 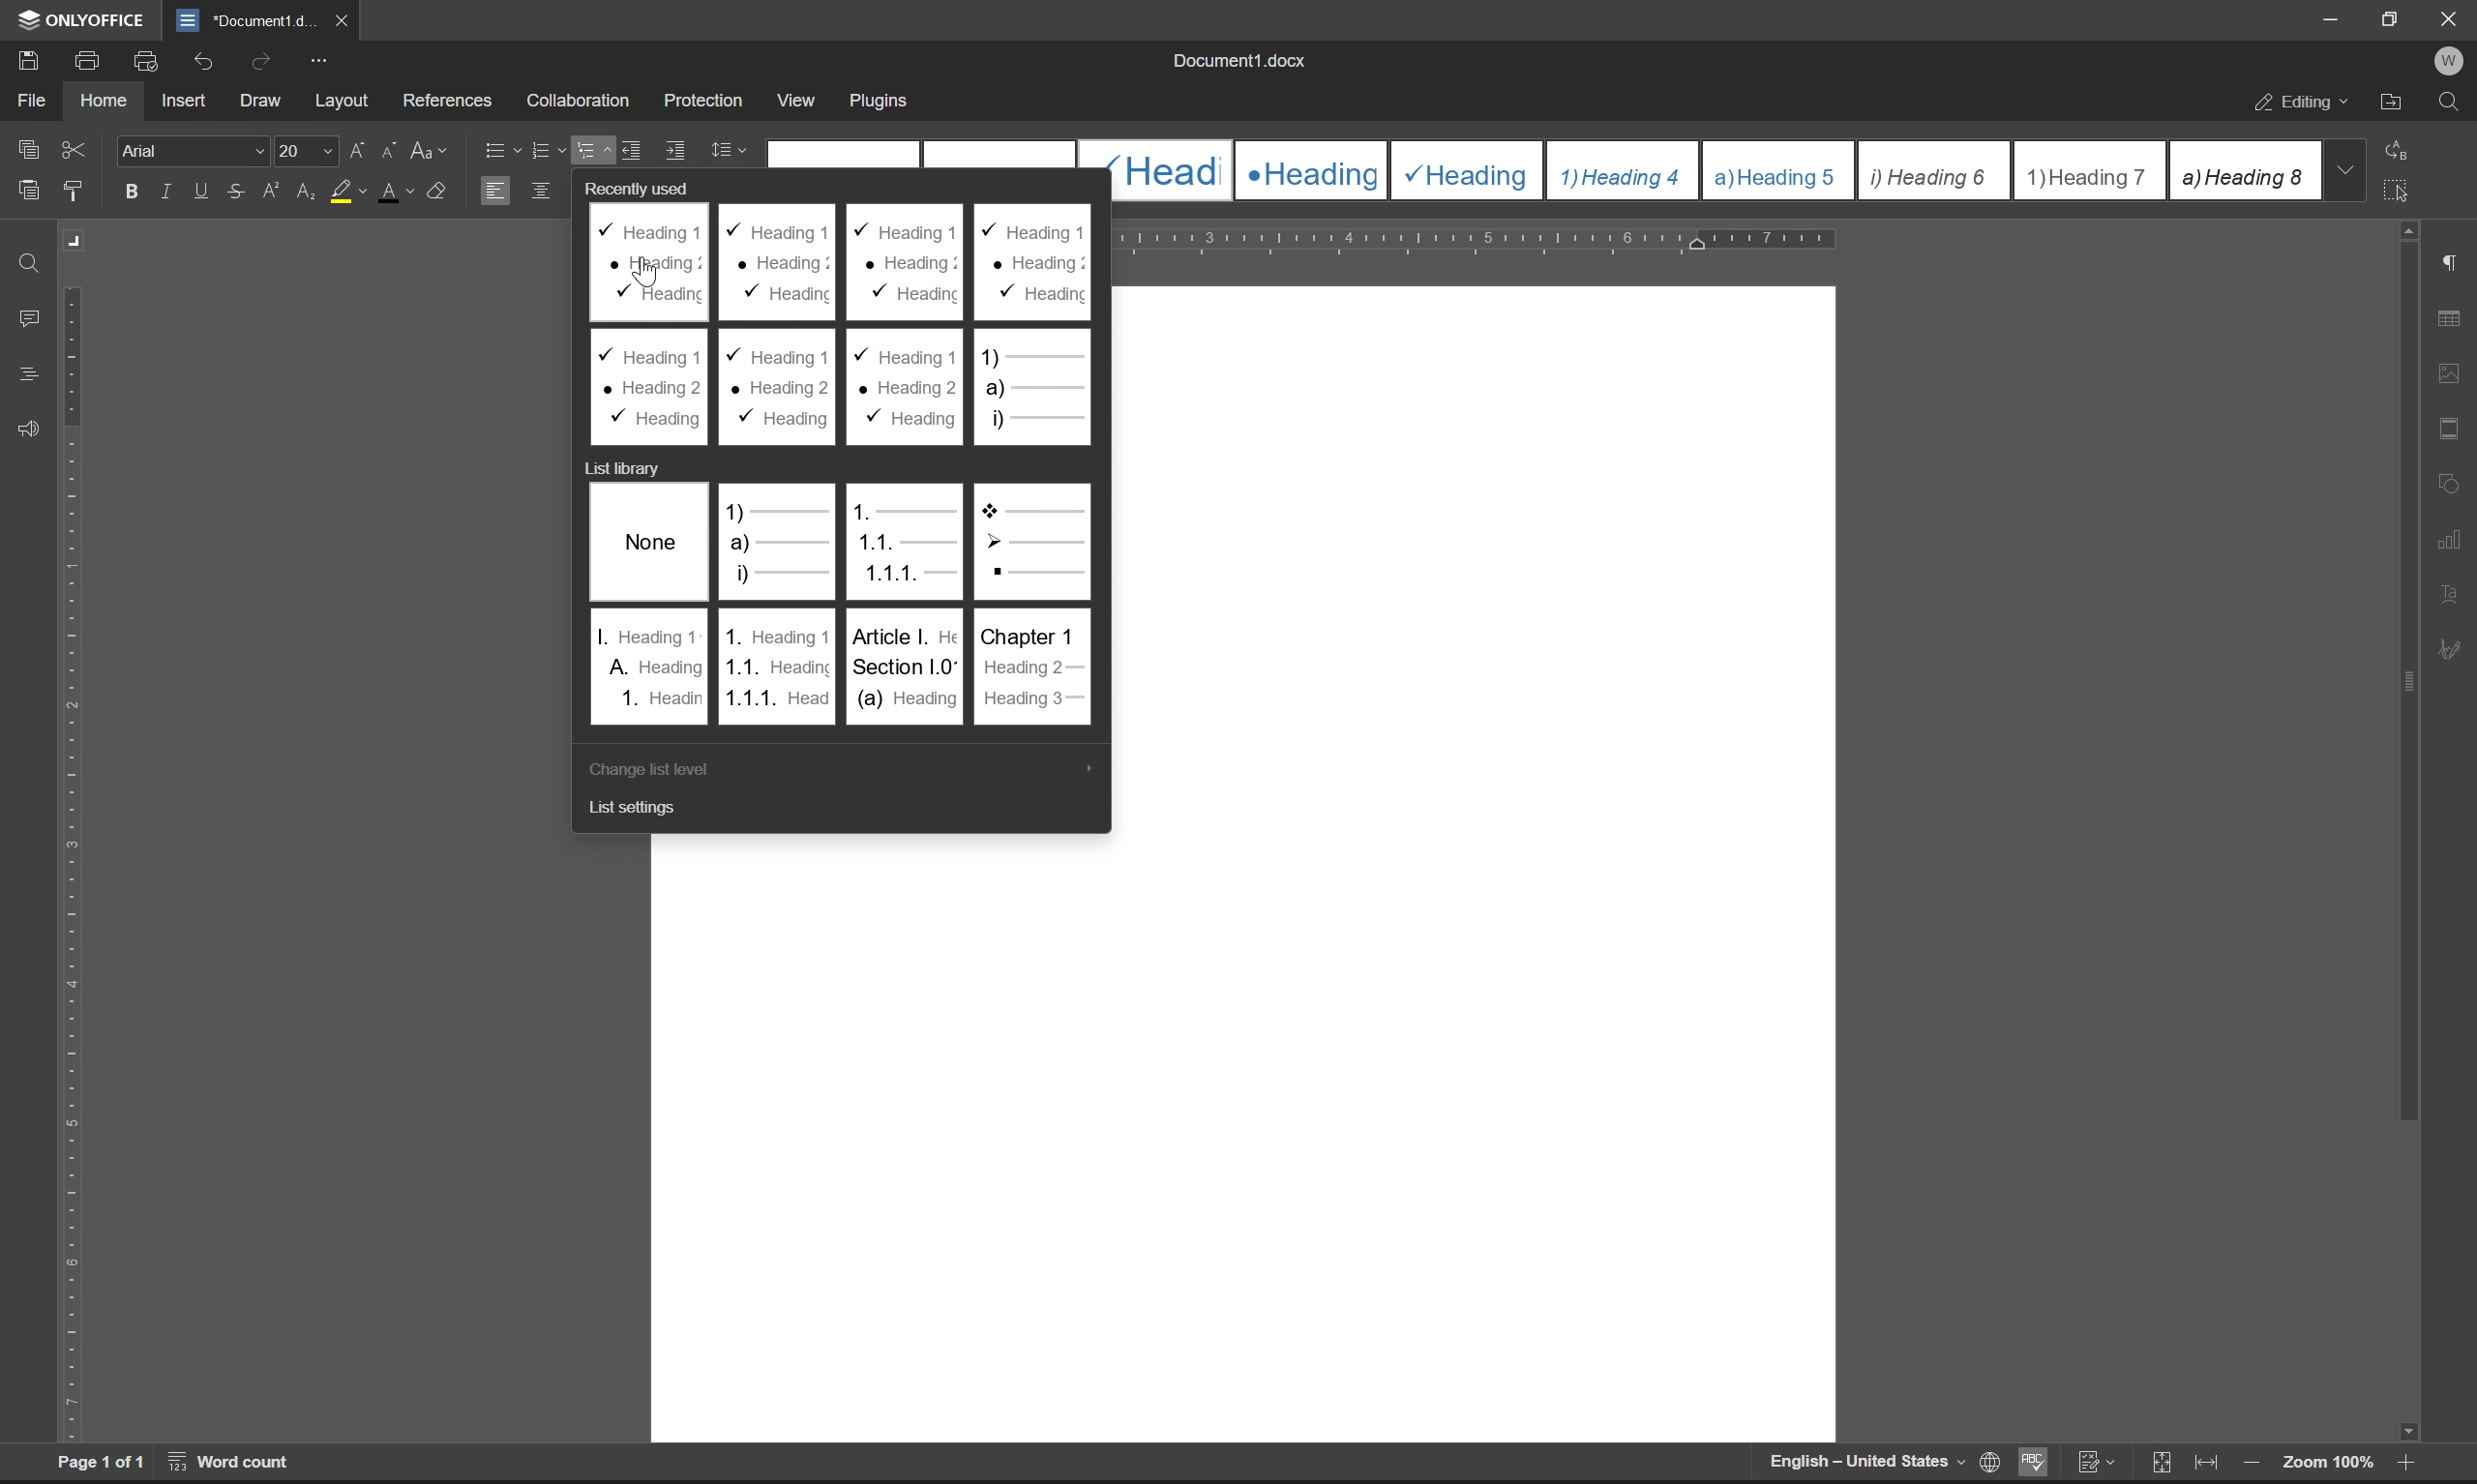 What do you see at coordinates (93, 58) in the screenshot?
I see `print` at bounding box center [93, 58].